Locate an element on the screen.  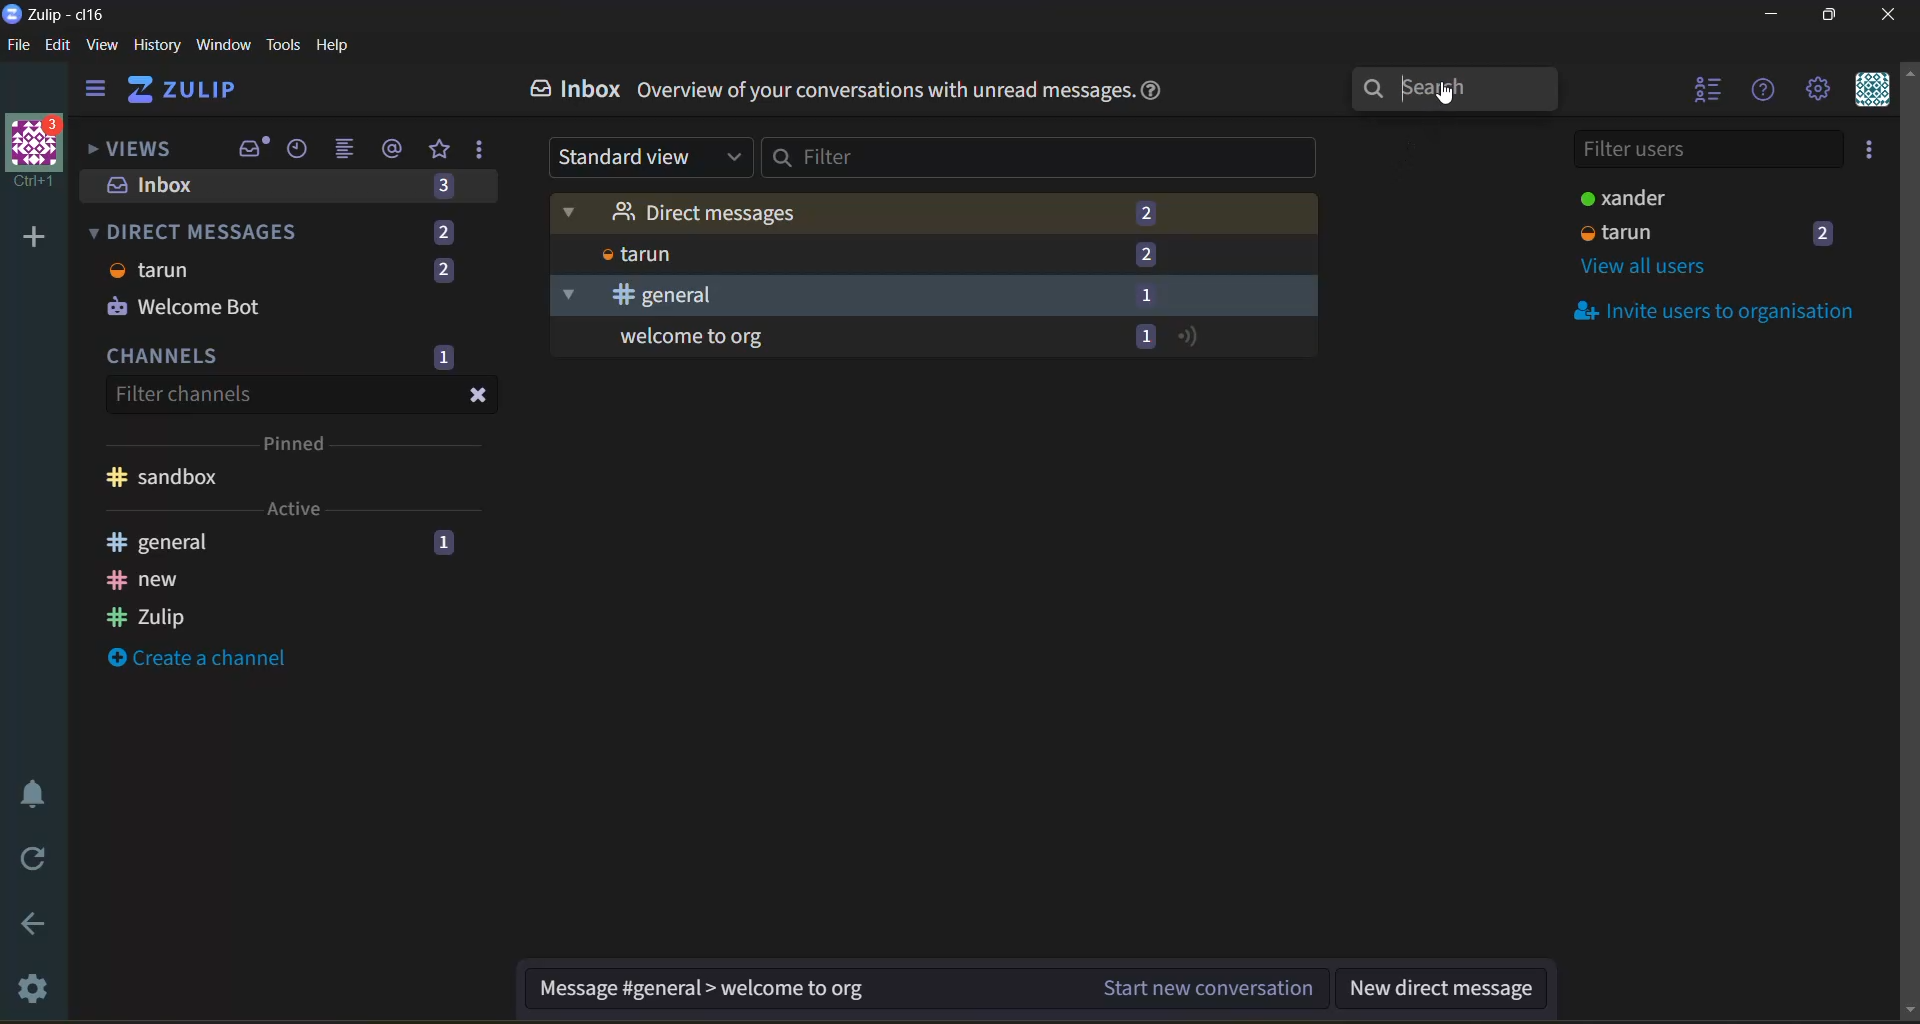
reload is located at coordinates (36, 855).